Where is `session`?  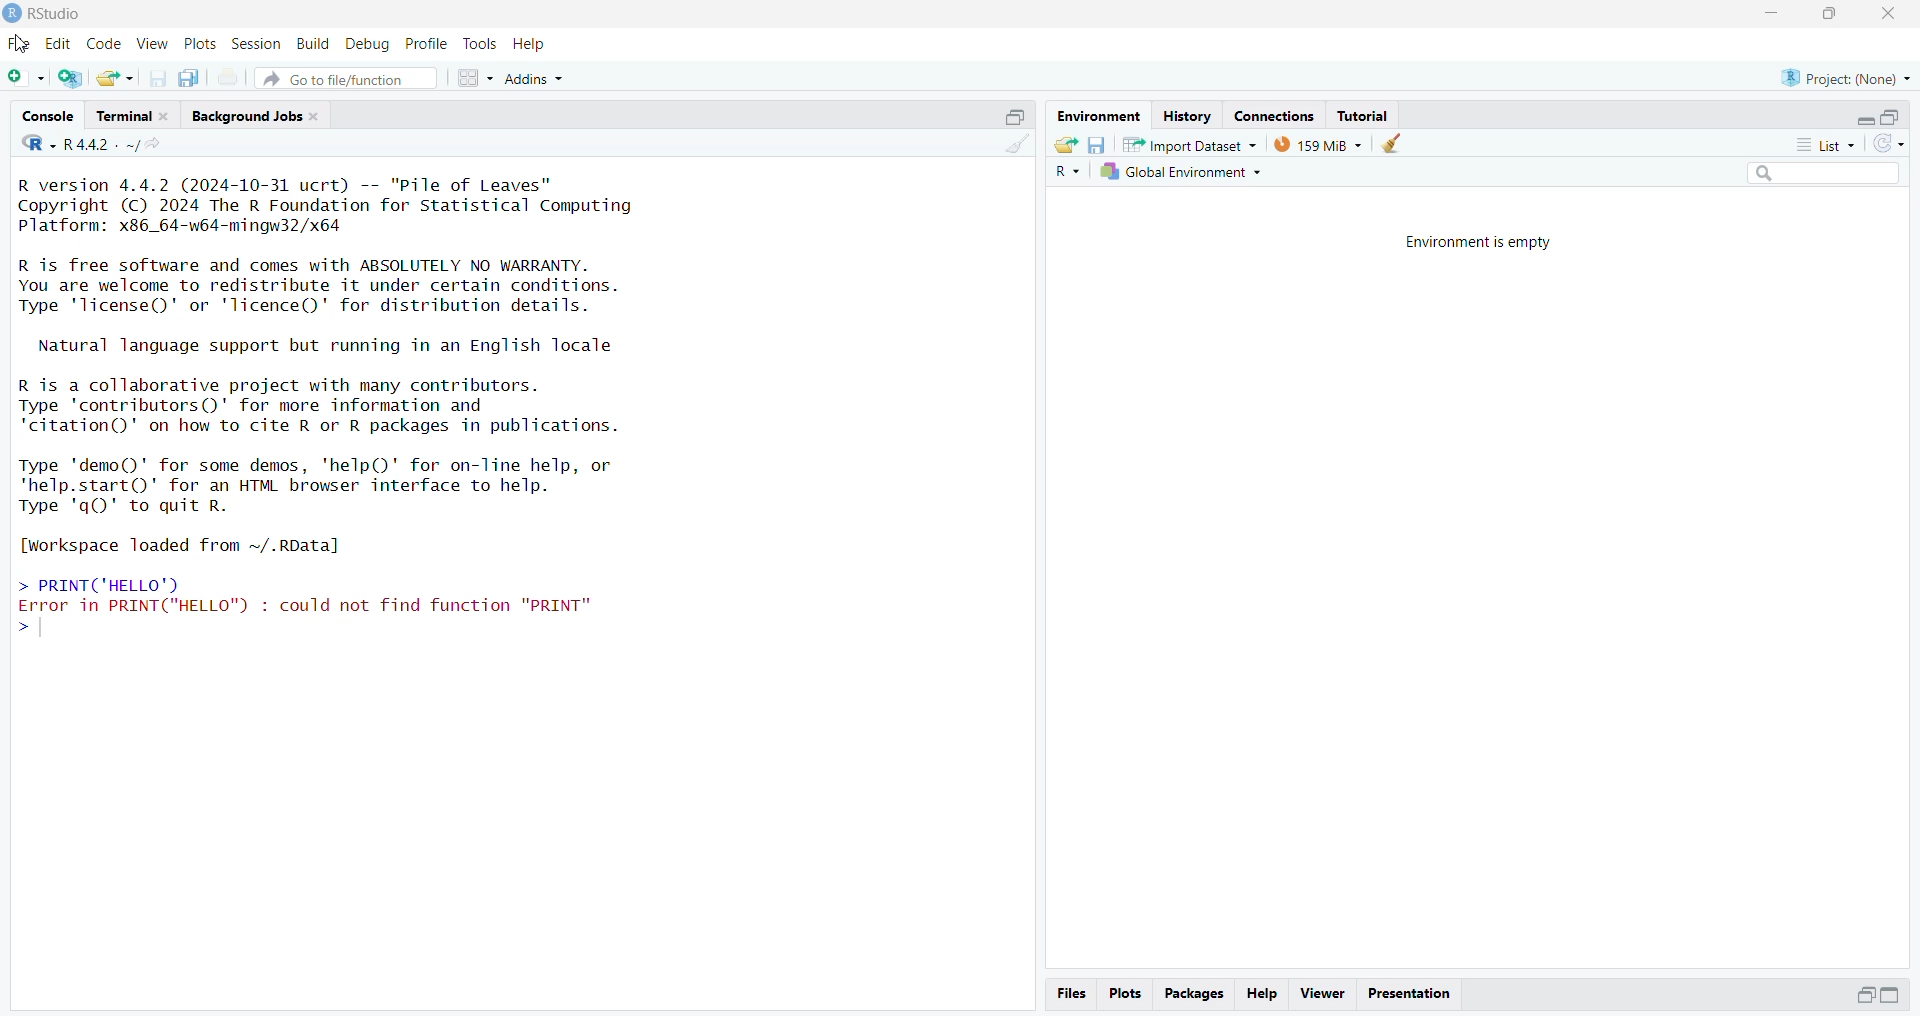
session is located at coordinates (257, 45).